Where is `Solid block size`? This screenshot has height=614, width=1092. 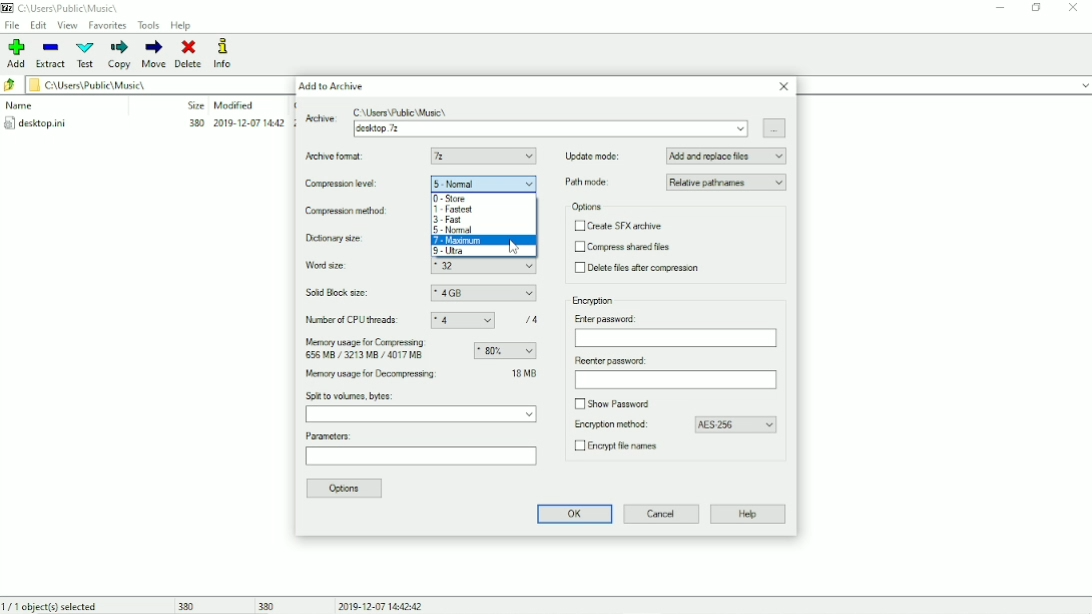 Solid block size is located at coordinates (339, 293).